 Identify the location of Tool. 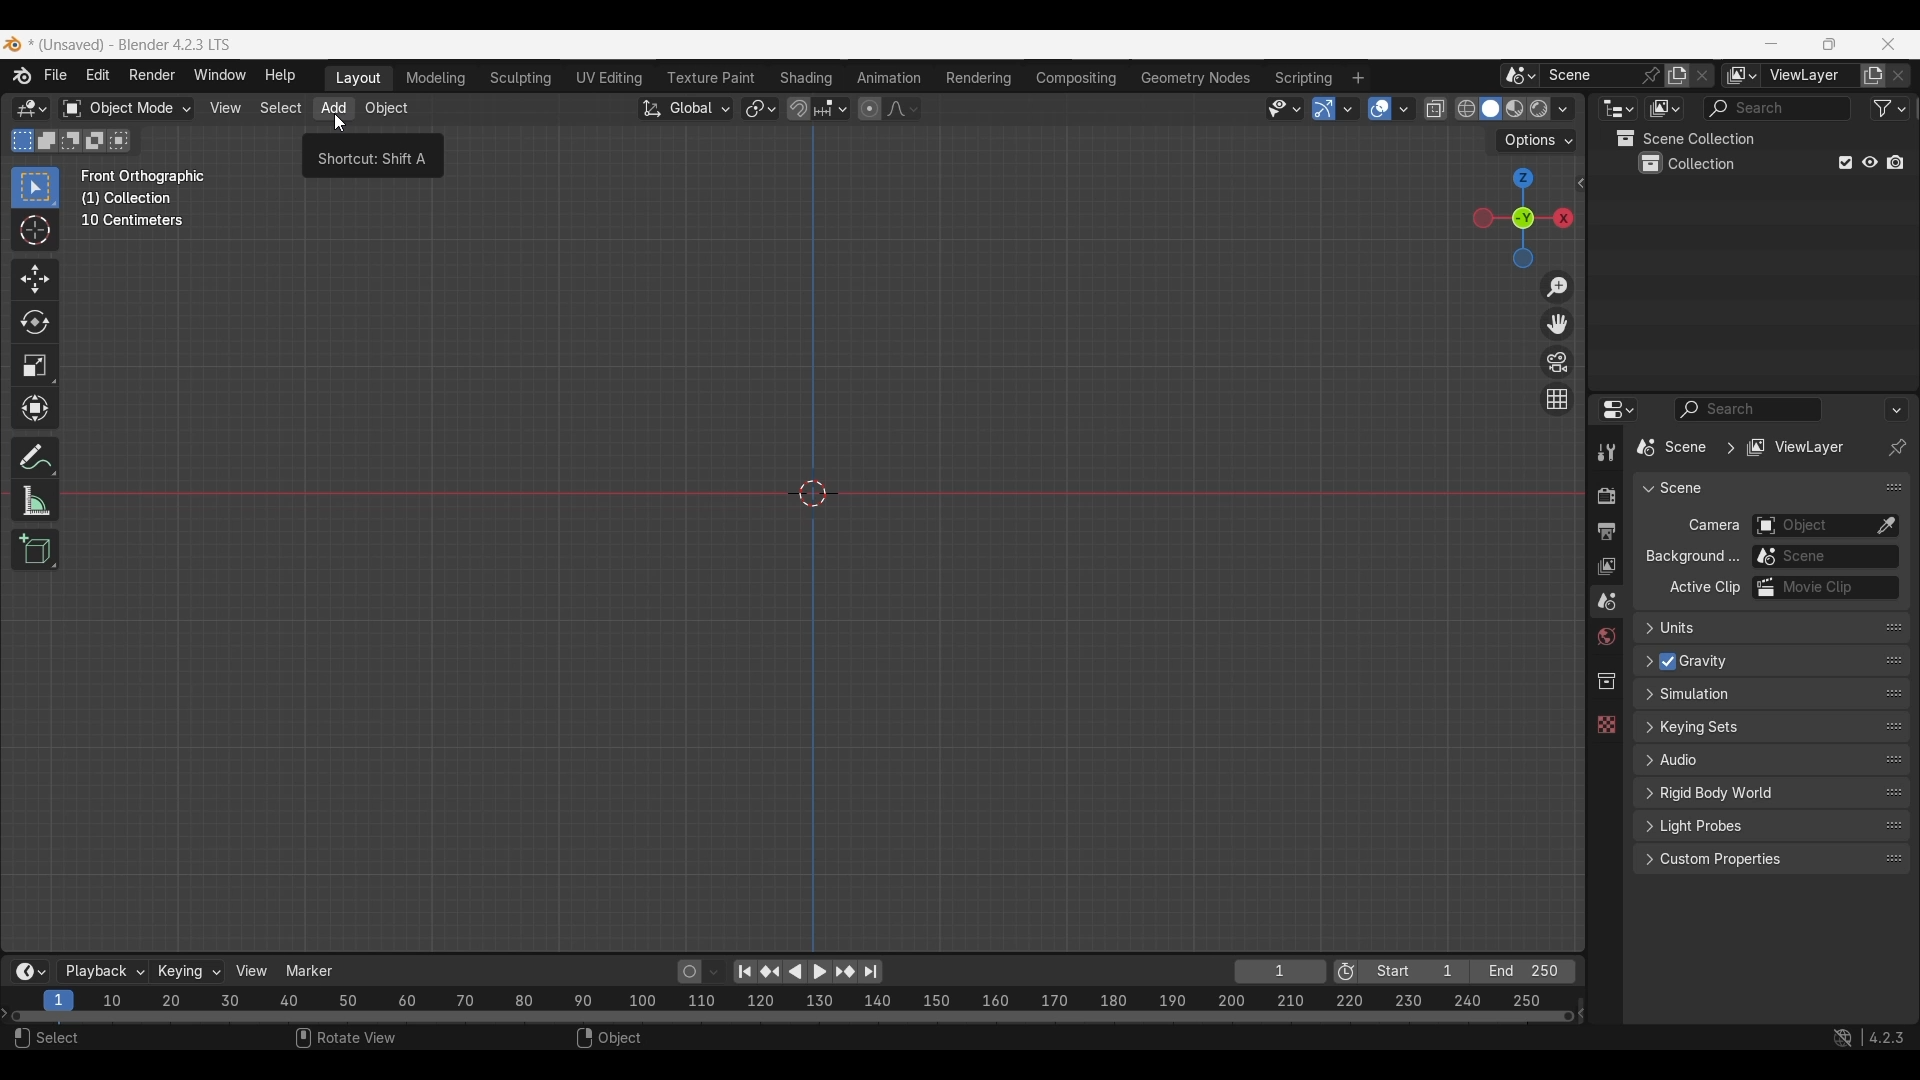
(1606, 452).